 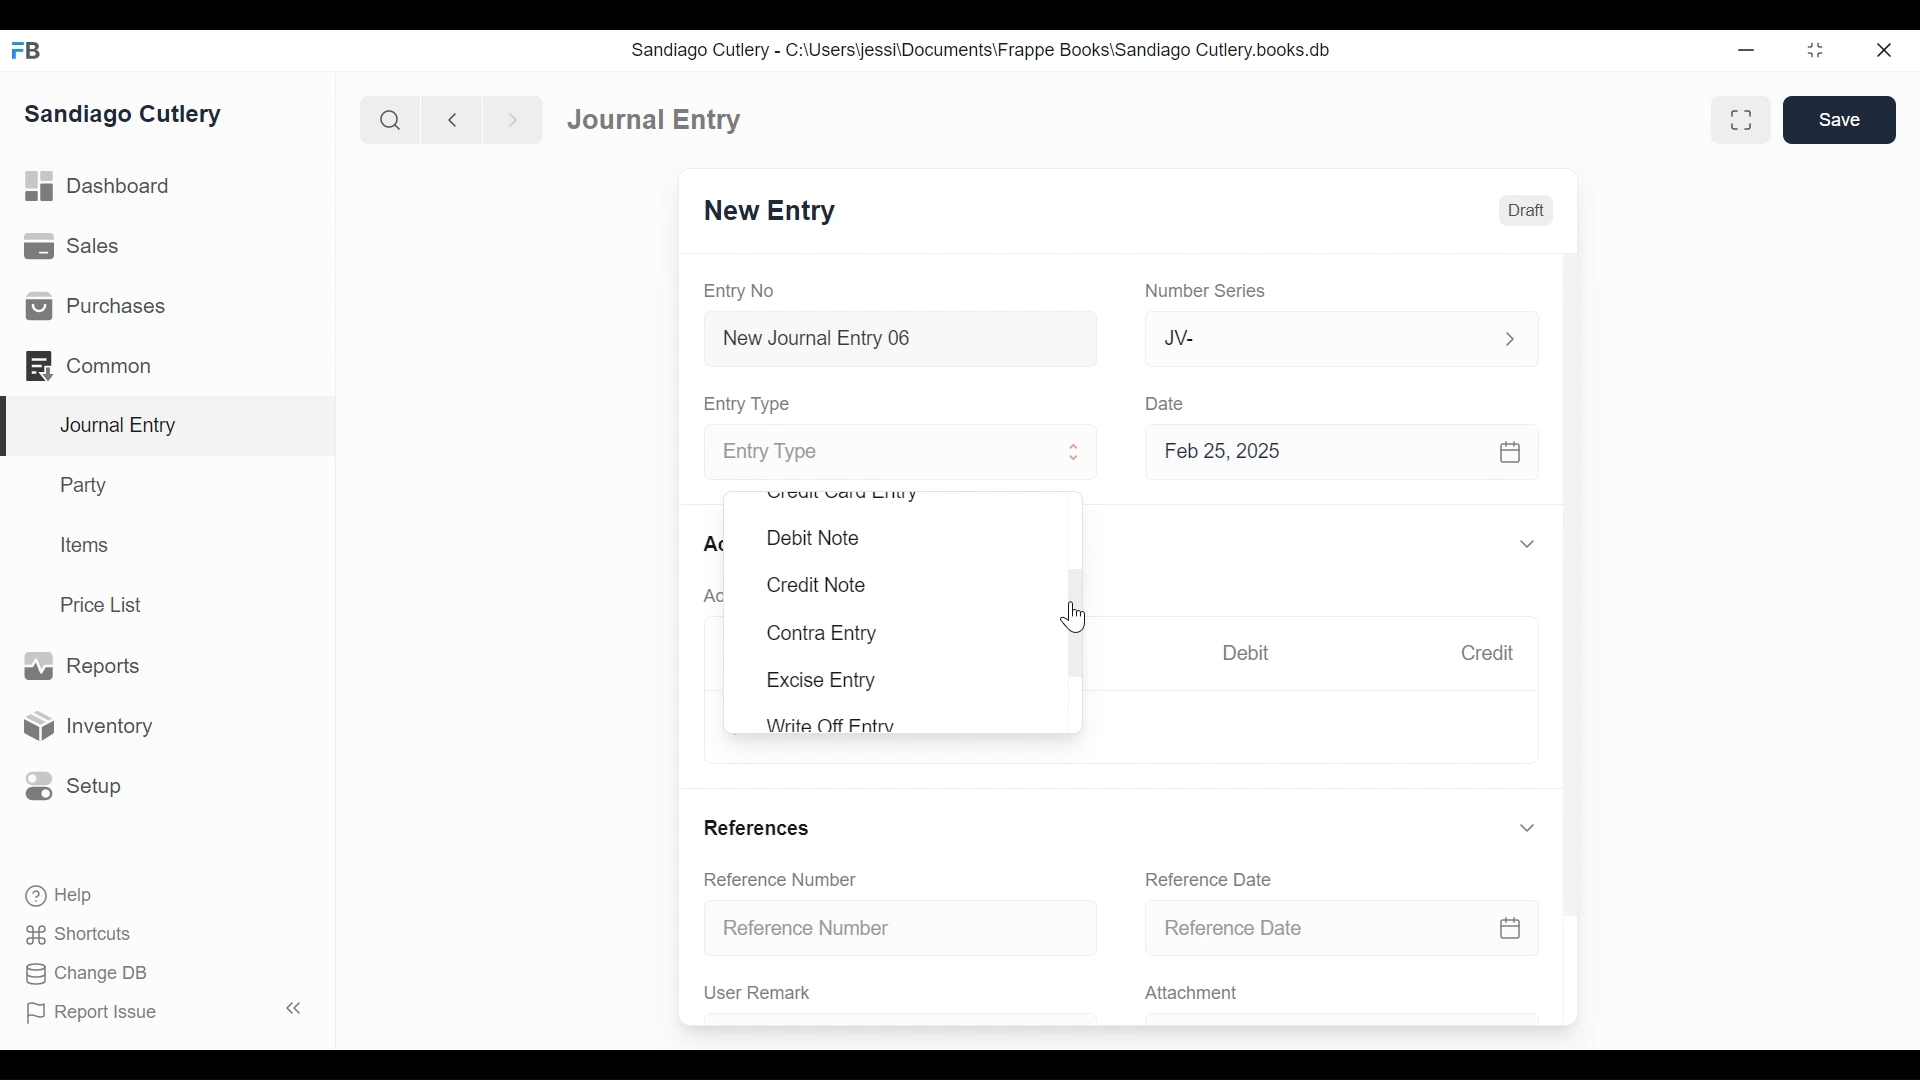 I want to click on Expand, so click(x=1531, y=545).